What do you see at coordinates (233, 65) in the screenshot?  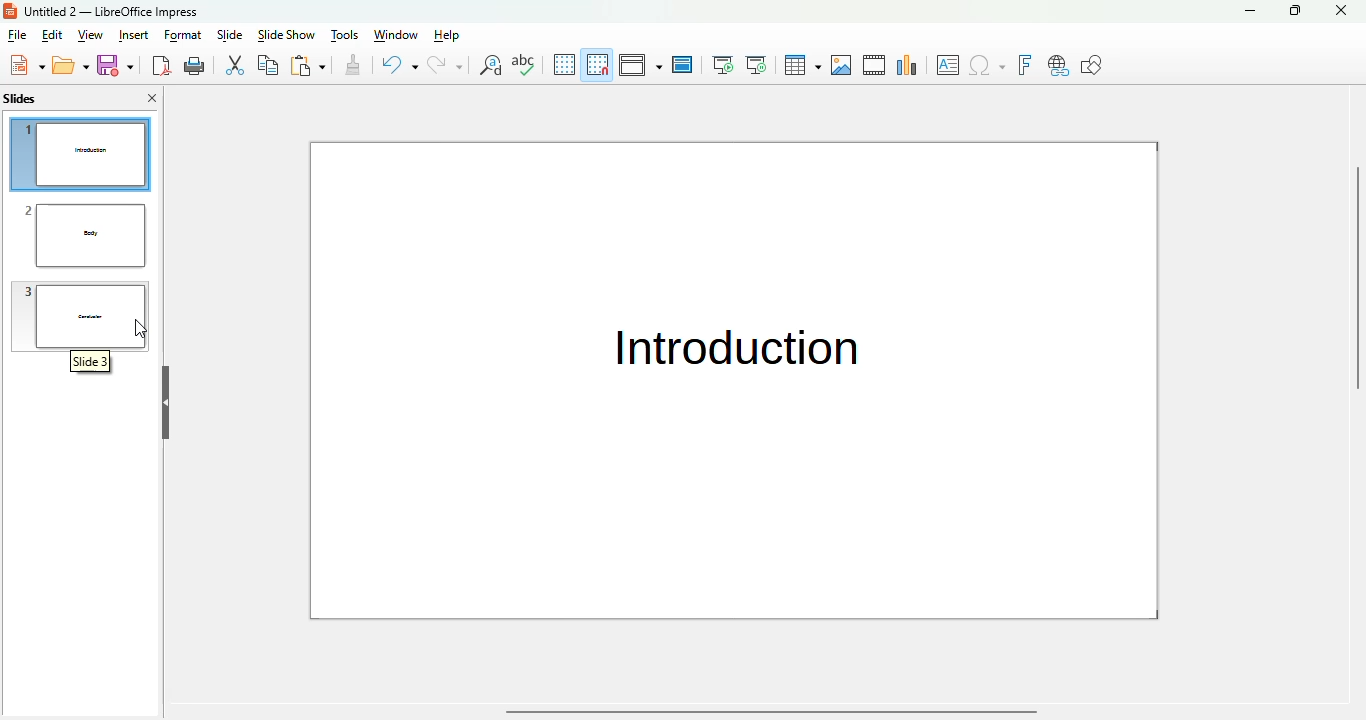 I see `cut` at bounding box center [233, 65].